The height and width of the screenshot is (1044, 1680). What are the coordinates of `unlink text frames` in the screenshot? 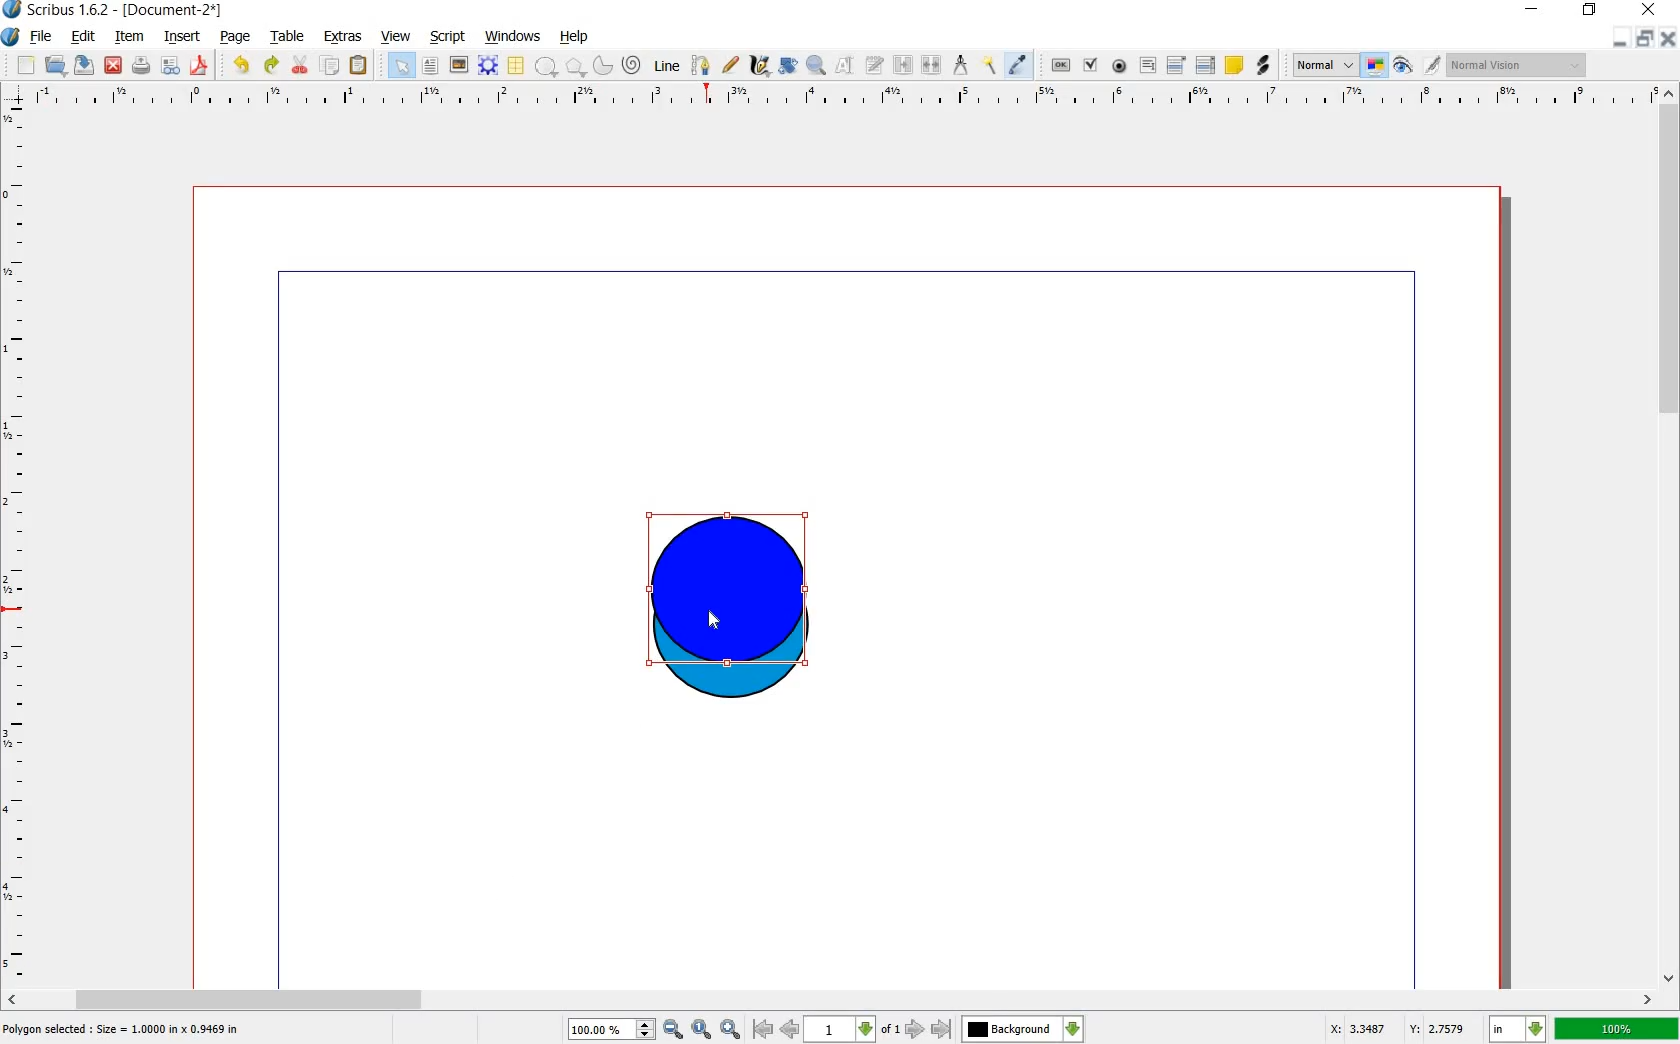 It's located at (934, 66).